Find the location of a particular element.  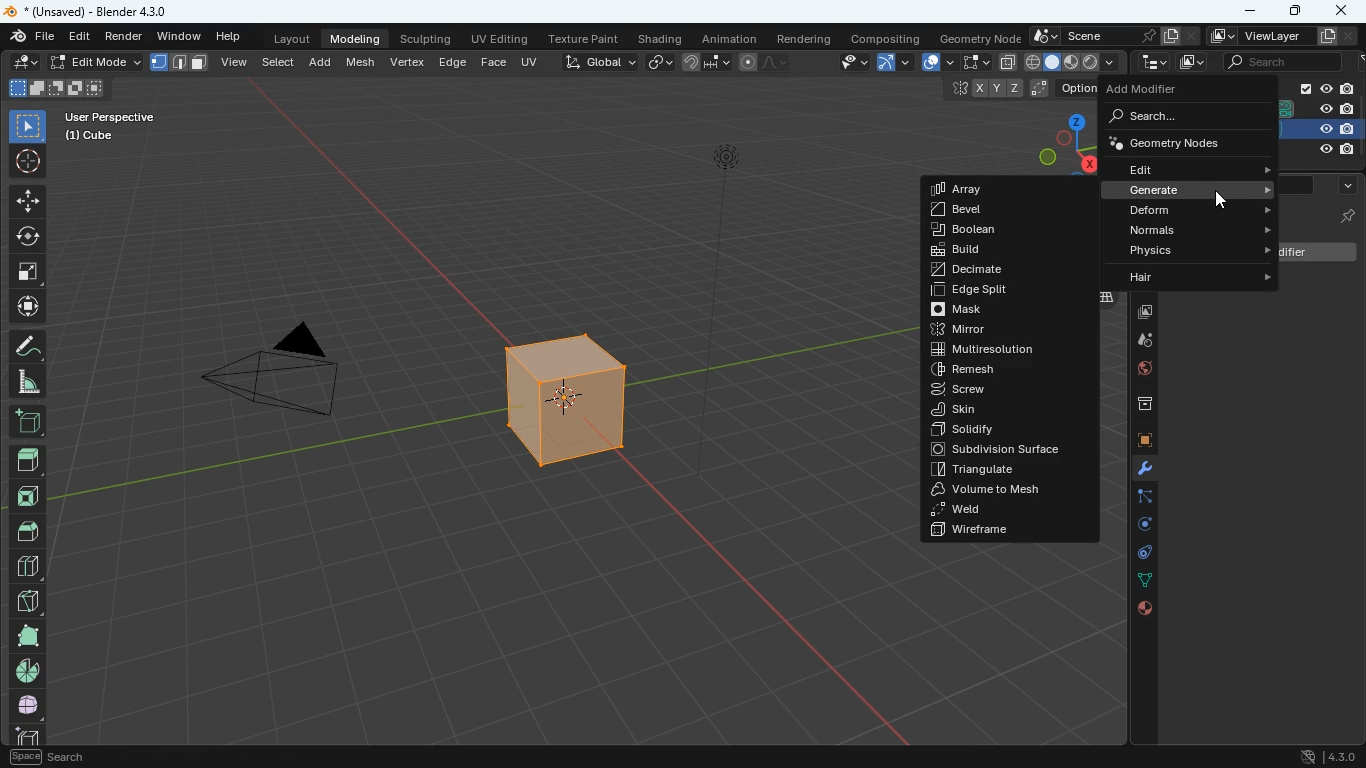

build is located at coordinates (974, 251).